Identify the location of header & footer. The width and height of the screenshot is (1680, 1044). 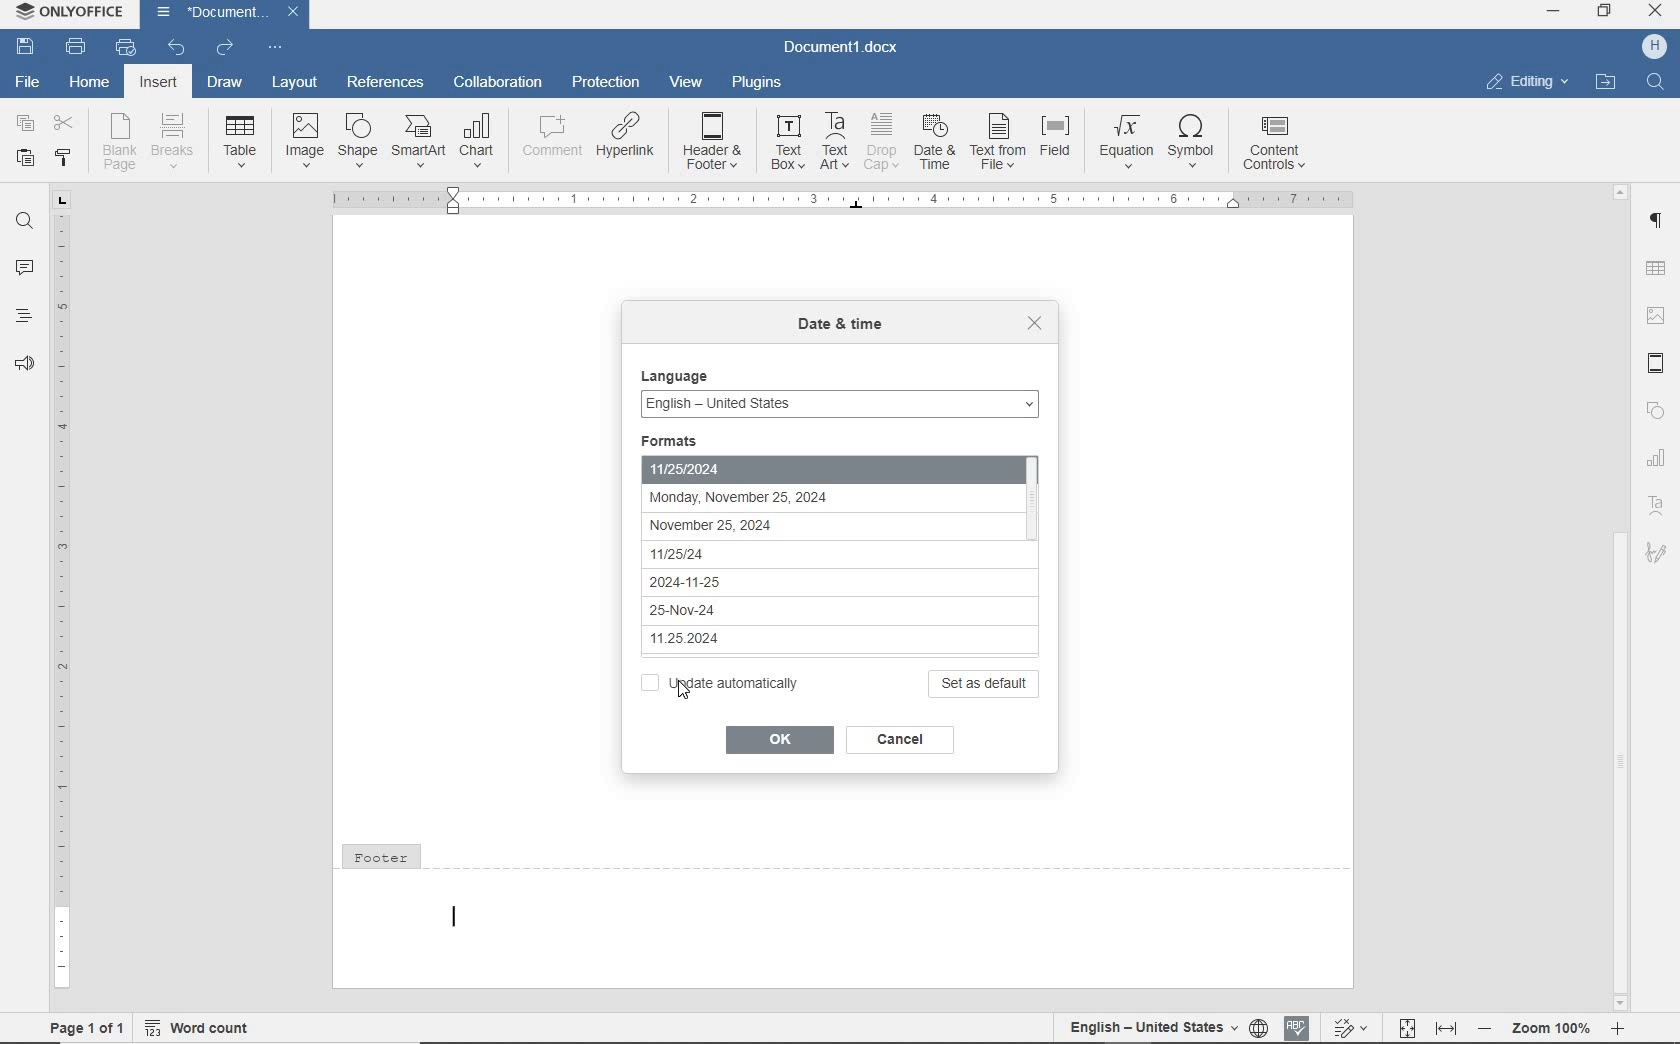
(1656, 363).